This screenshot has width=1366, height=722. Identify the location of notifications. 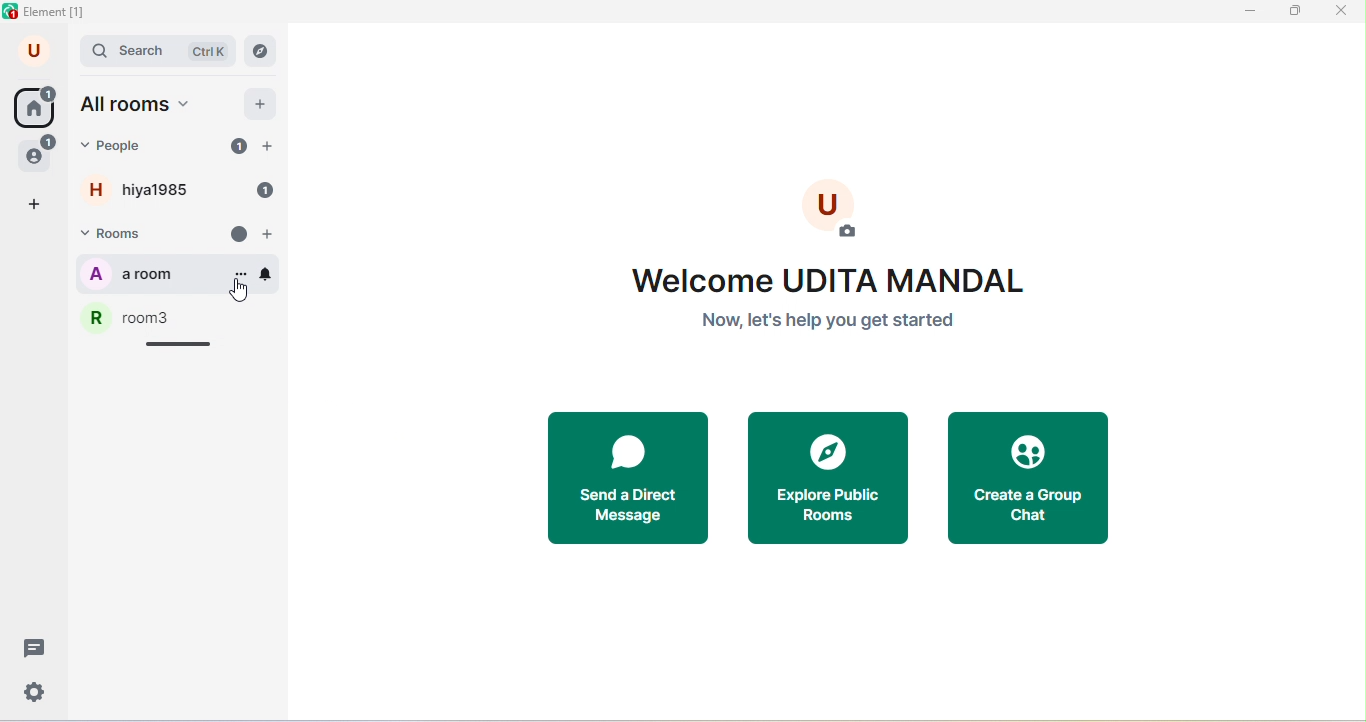
(266, 274).